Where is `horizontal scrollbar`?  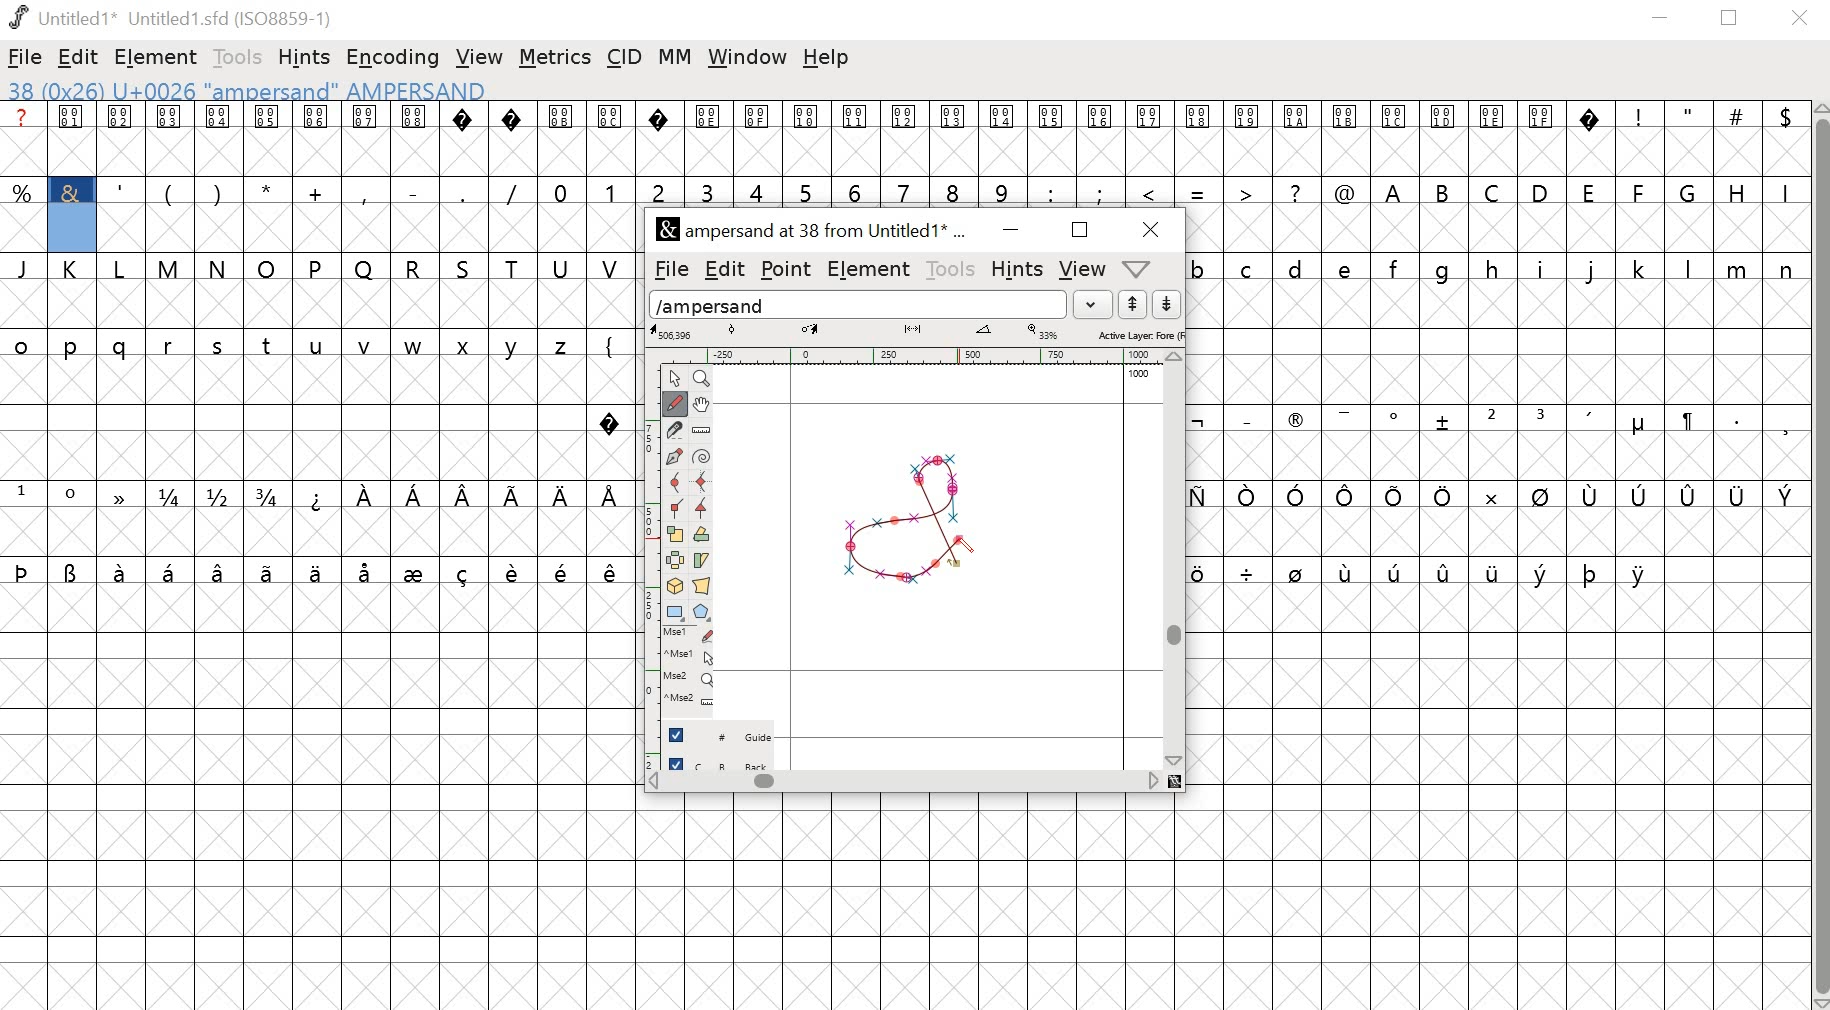
horizontal scrollbar is located at coordinates (914, 782).